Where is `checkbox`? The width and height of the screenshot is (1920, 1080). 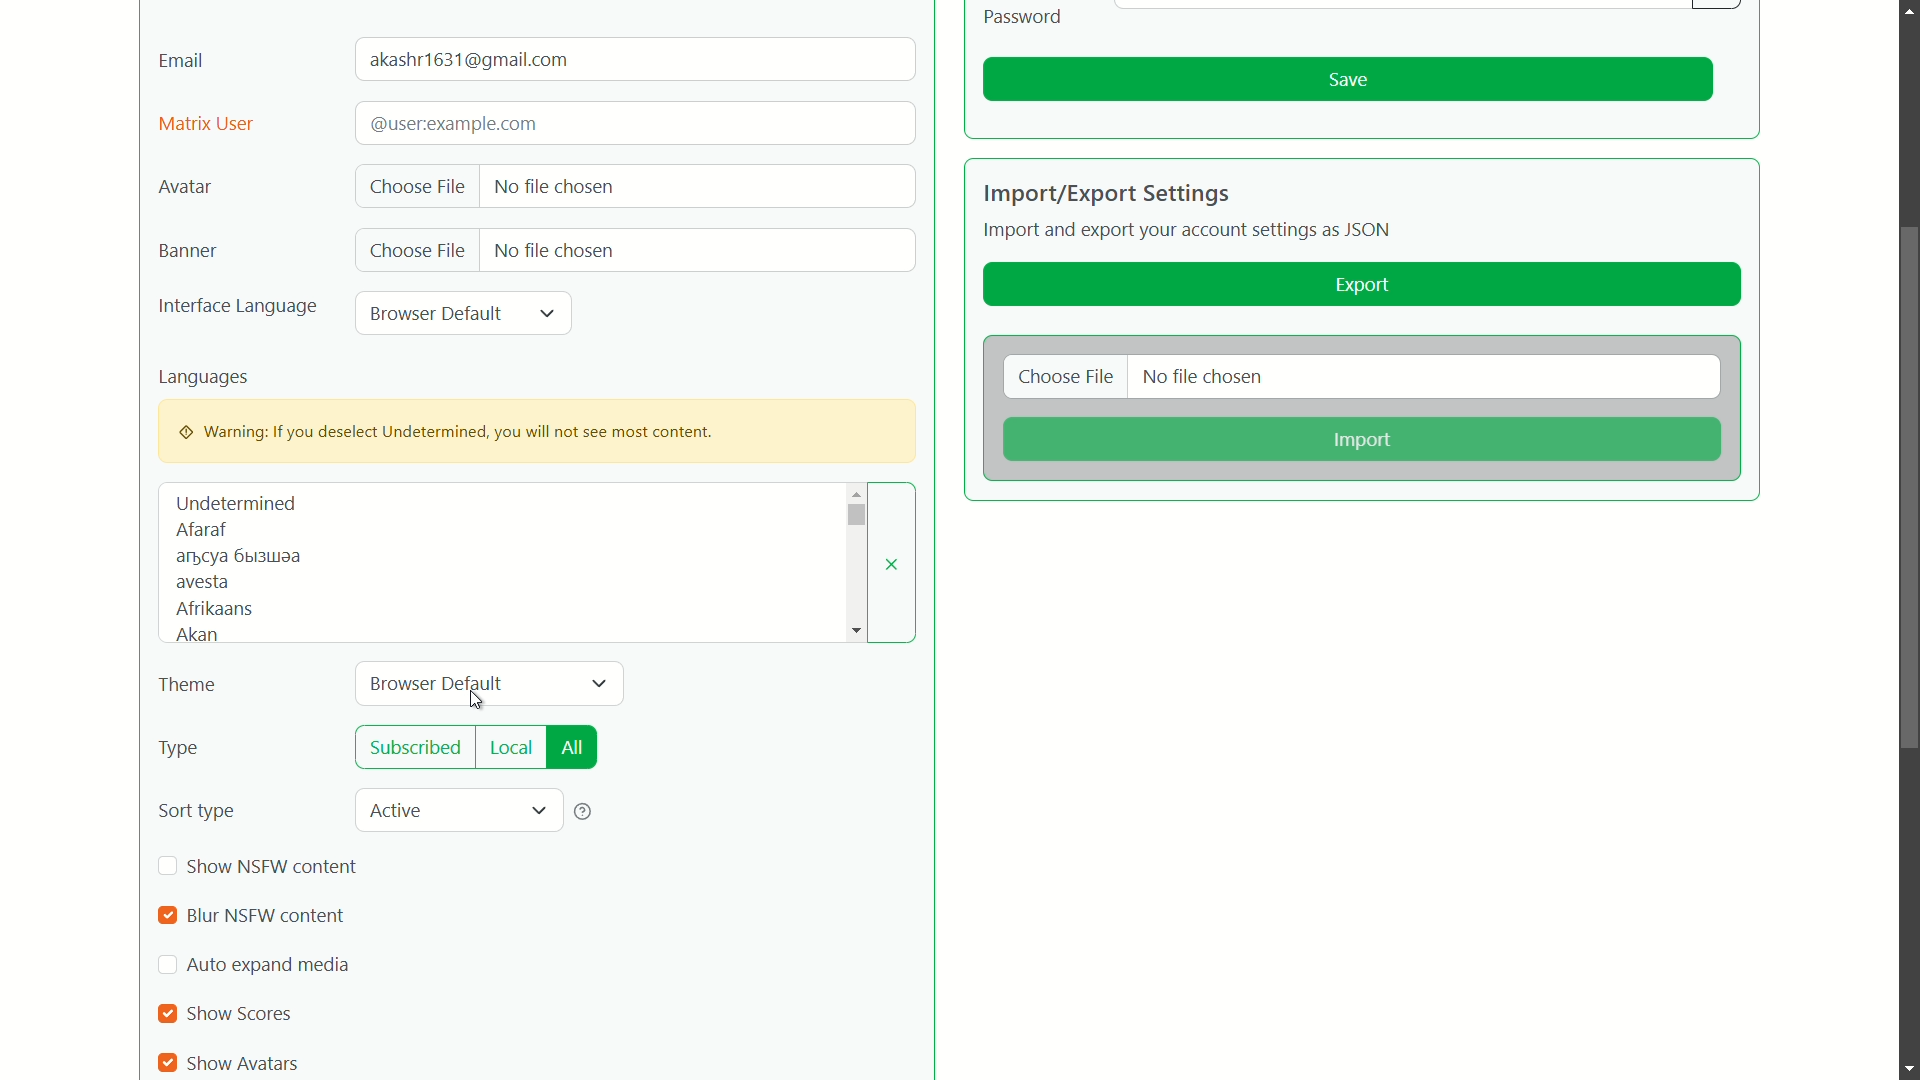 checkbox is located at coordinates (166, 1063).